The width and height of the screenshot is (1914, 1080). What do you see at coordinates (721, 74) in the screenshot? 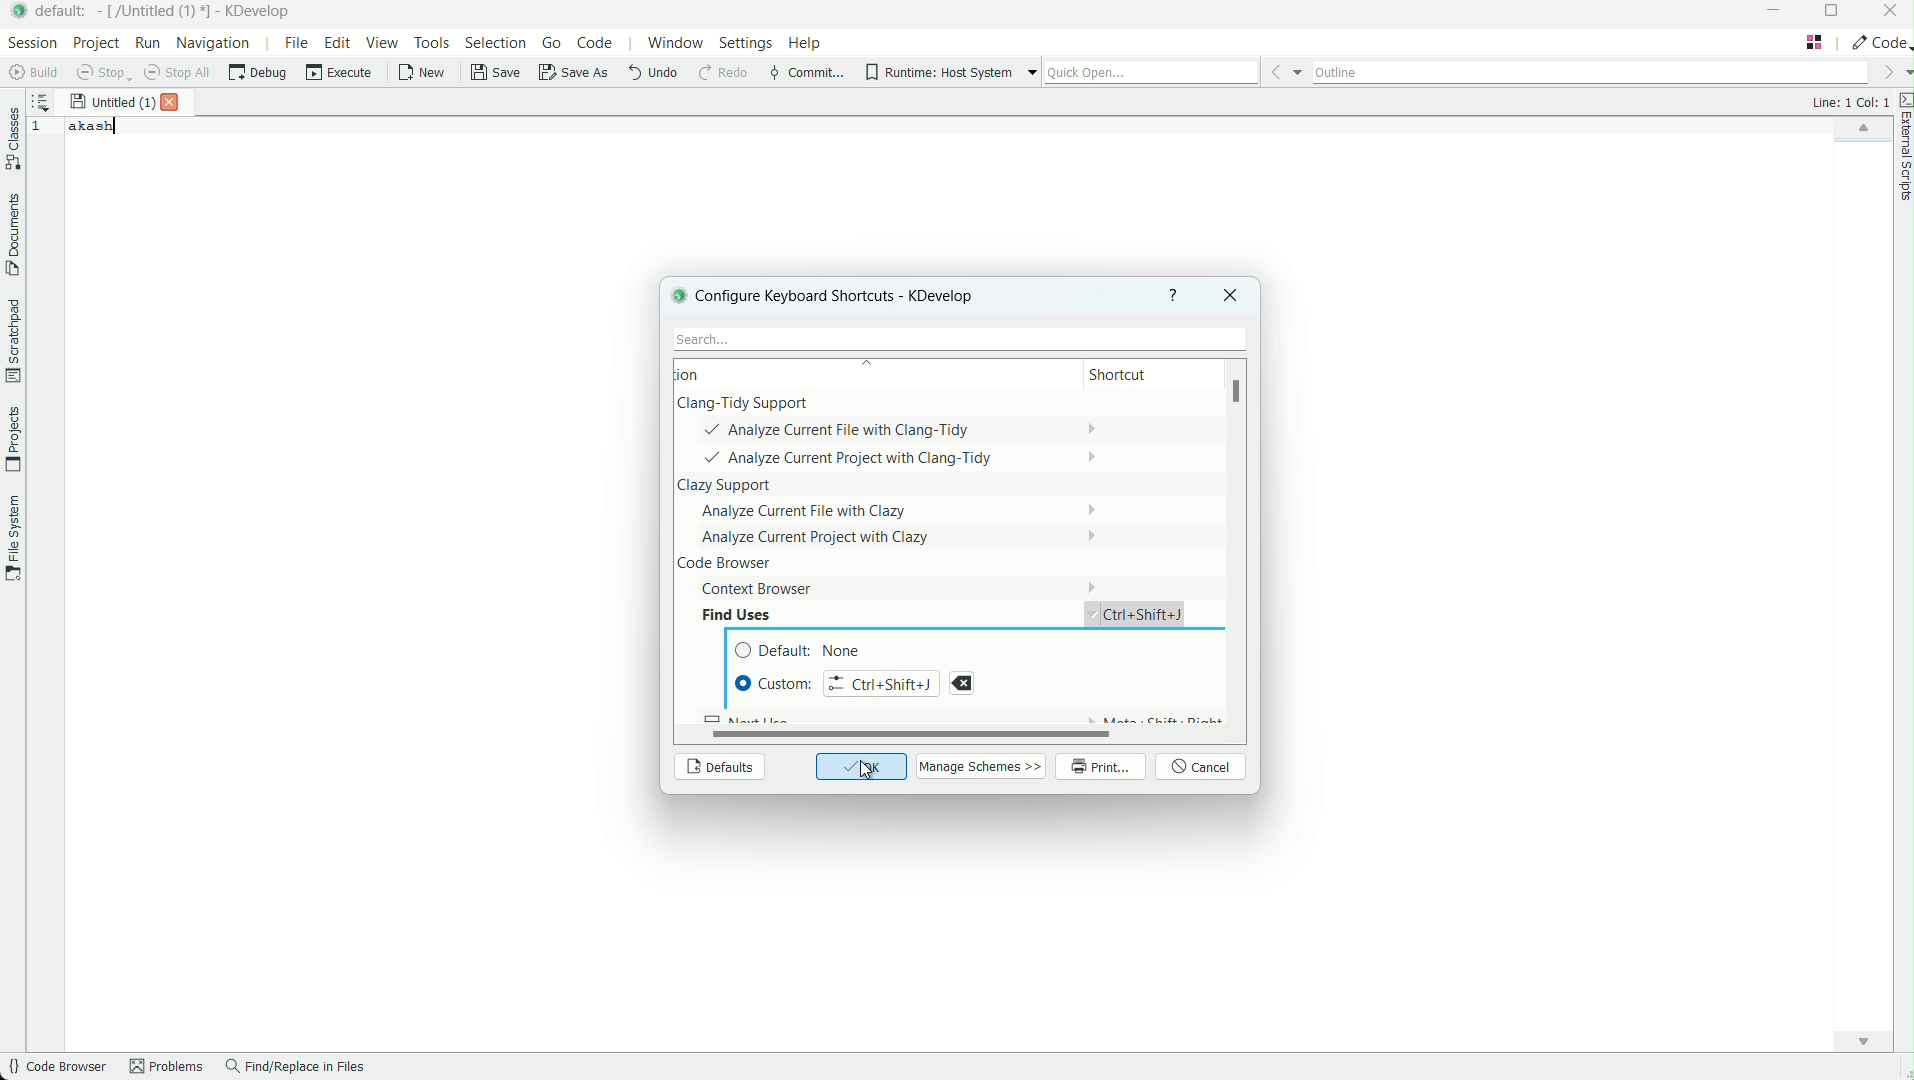
I see `redo` at bounding box center [721, 74].